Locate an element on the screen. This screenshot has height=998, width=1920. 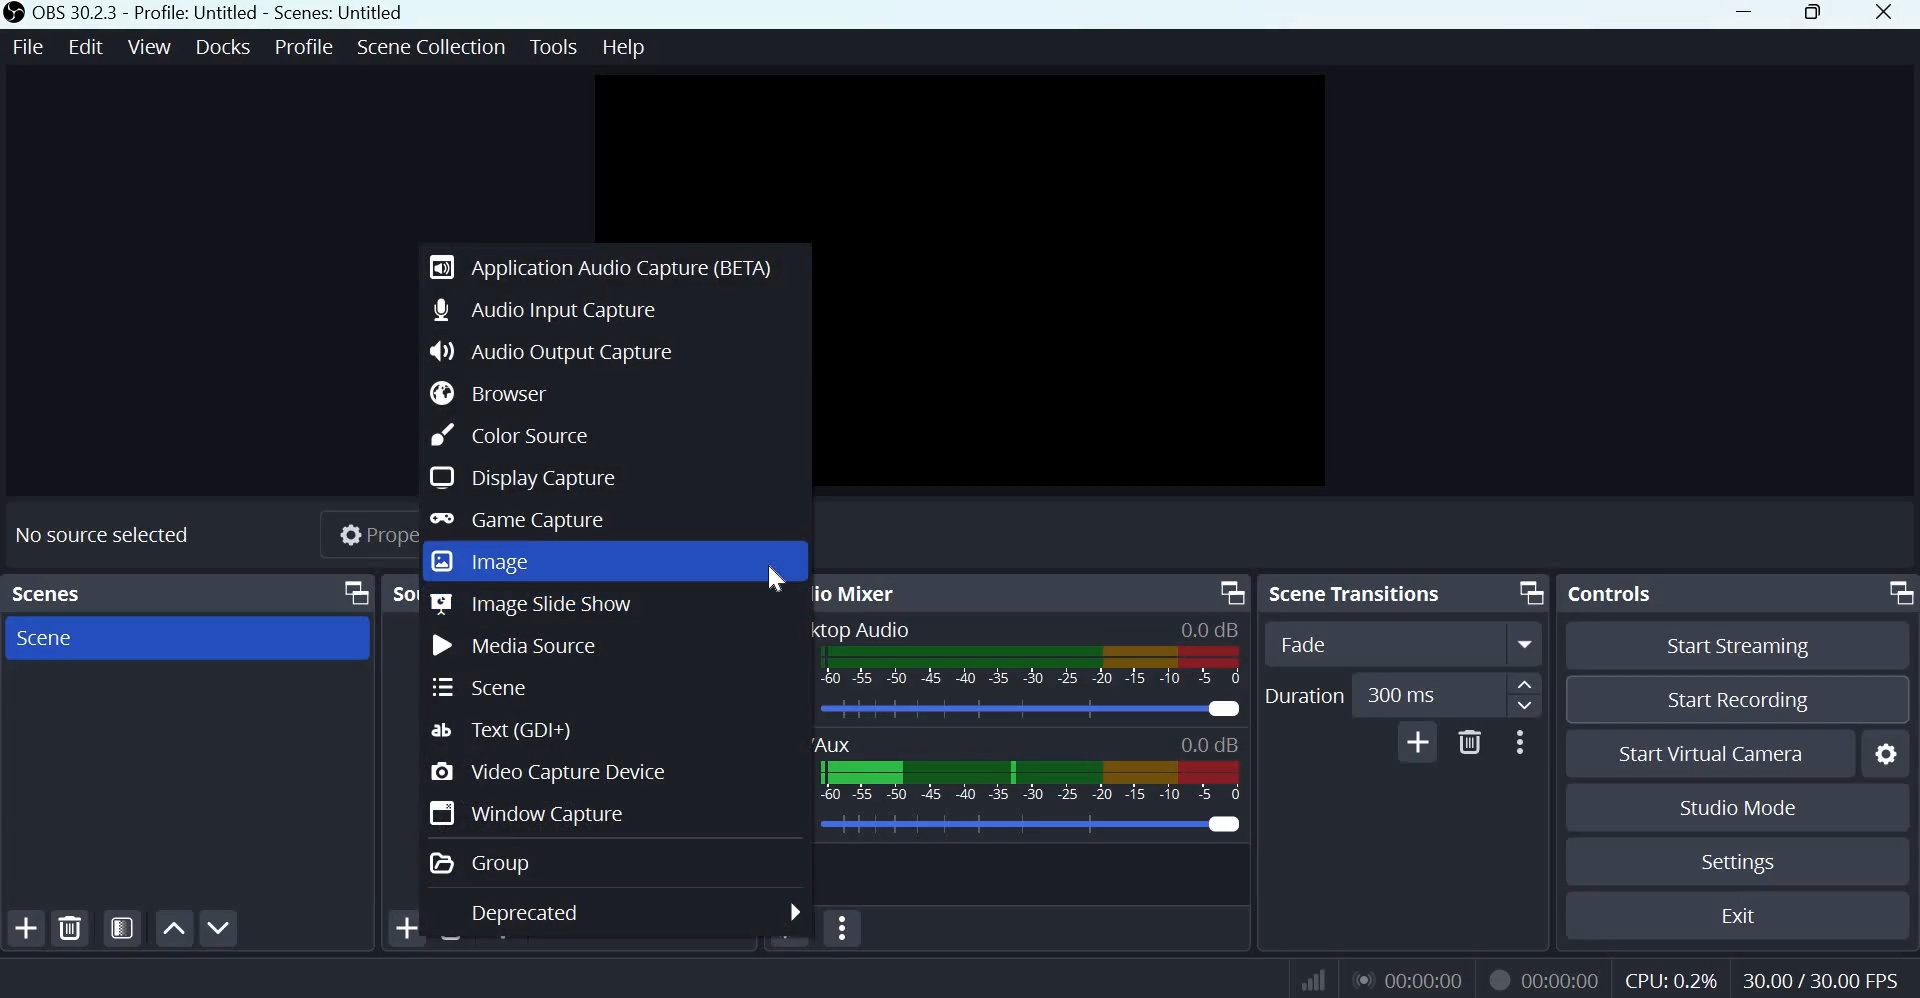
Dock Options icon is located at coordinates (1531, 593).